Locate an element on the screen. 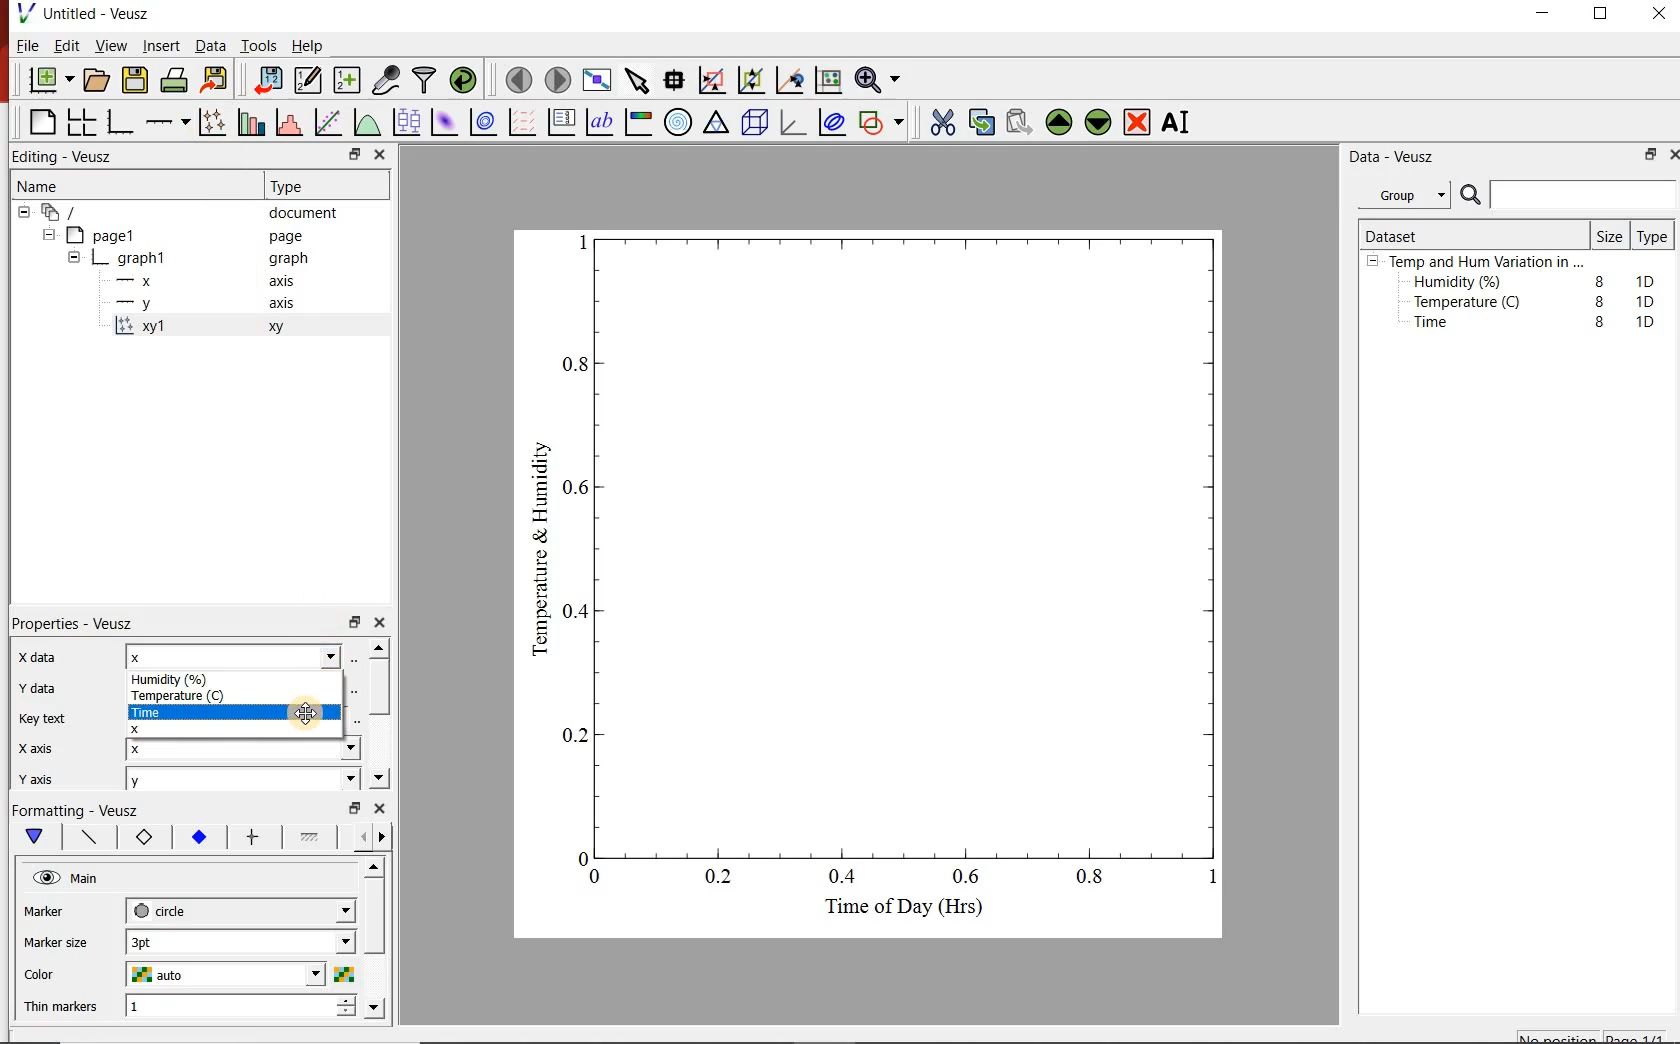 Image resolution: width=1680 pixels, height=1044 pixels. hide sub menu is located at coordinates (1373, 264).